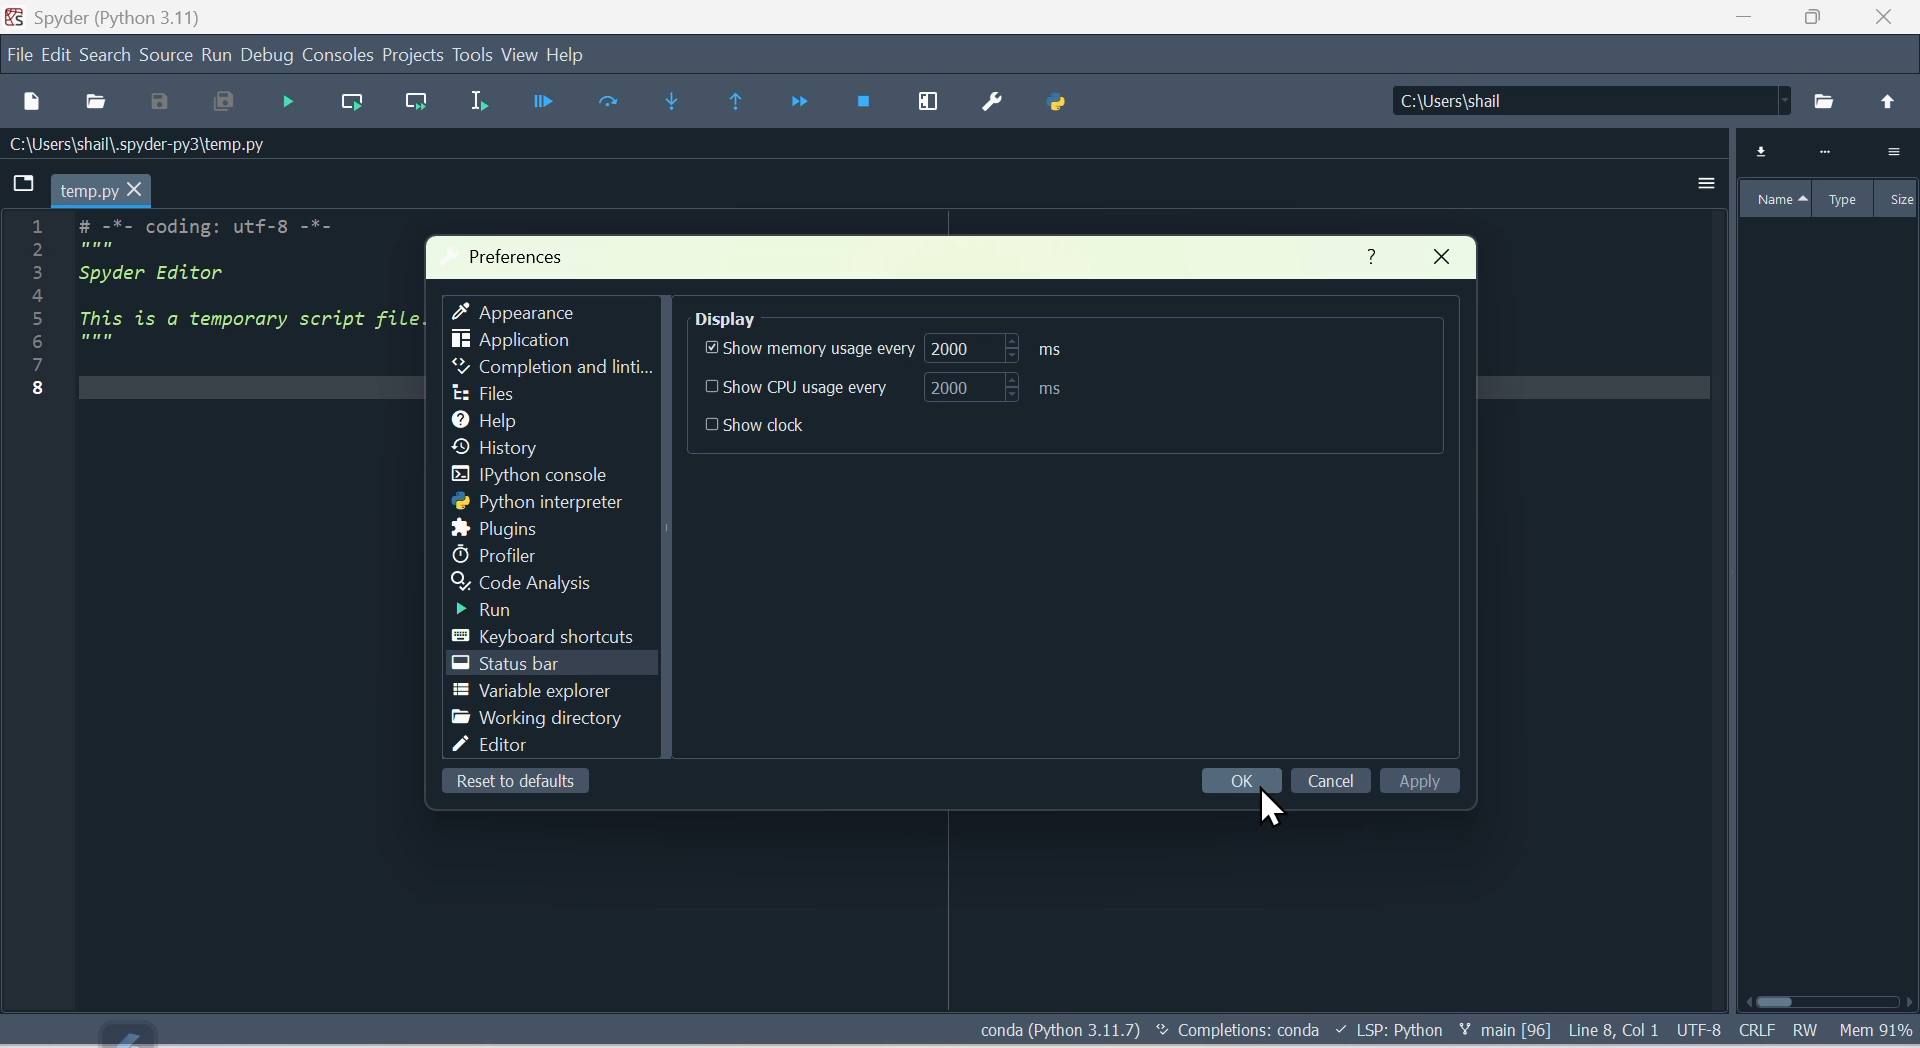 Image resolution: width=1920 pixels, height=1048 pixels. I want to click on , so click(58, 52).